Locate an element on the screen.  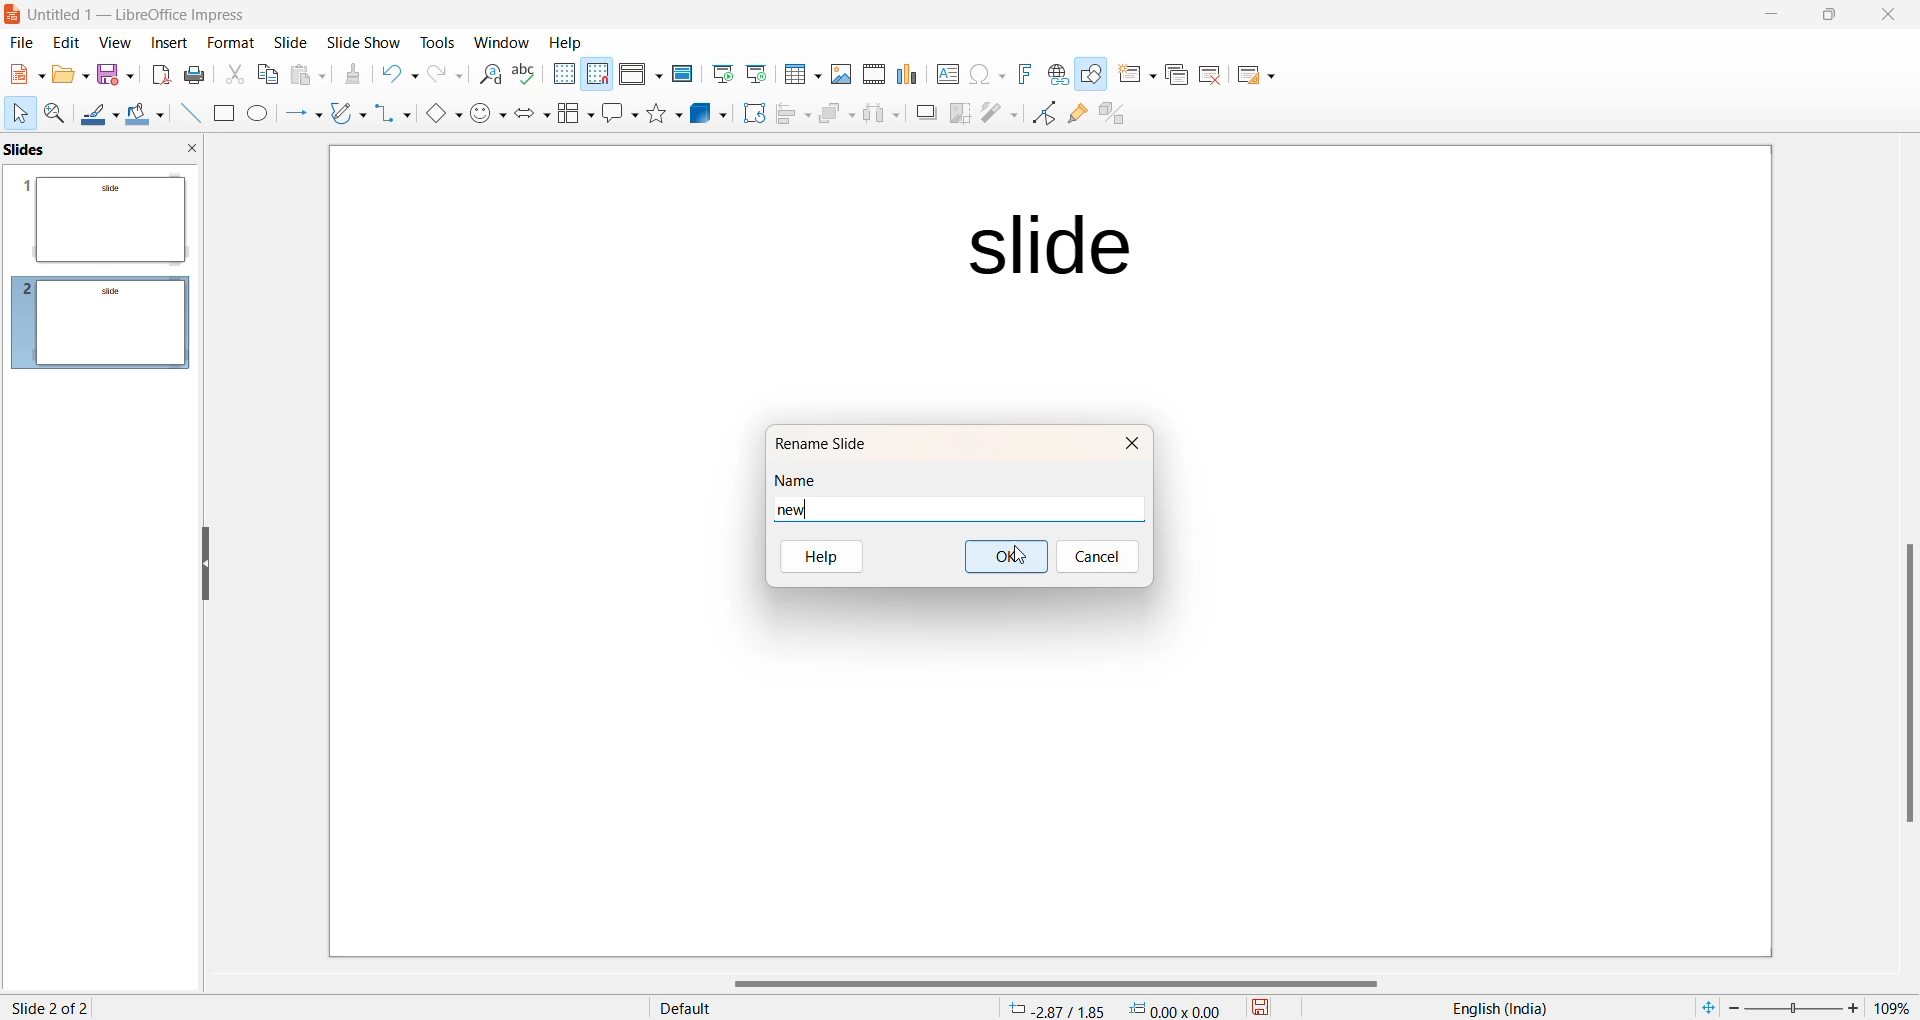
line and arrows is located at coordinates (299, 114).